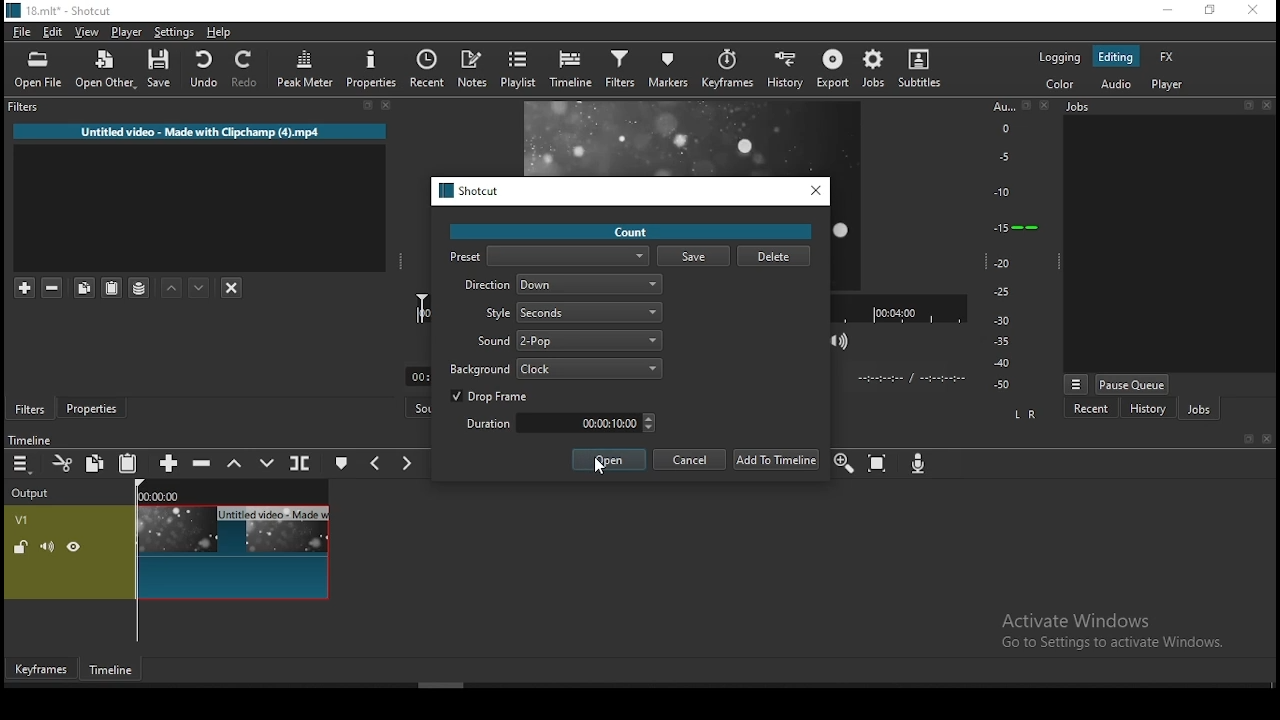  Describe the element at coordinates (427, 68) in the screenshot. I see `split at playhead` at that location.